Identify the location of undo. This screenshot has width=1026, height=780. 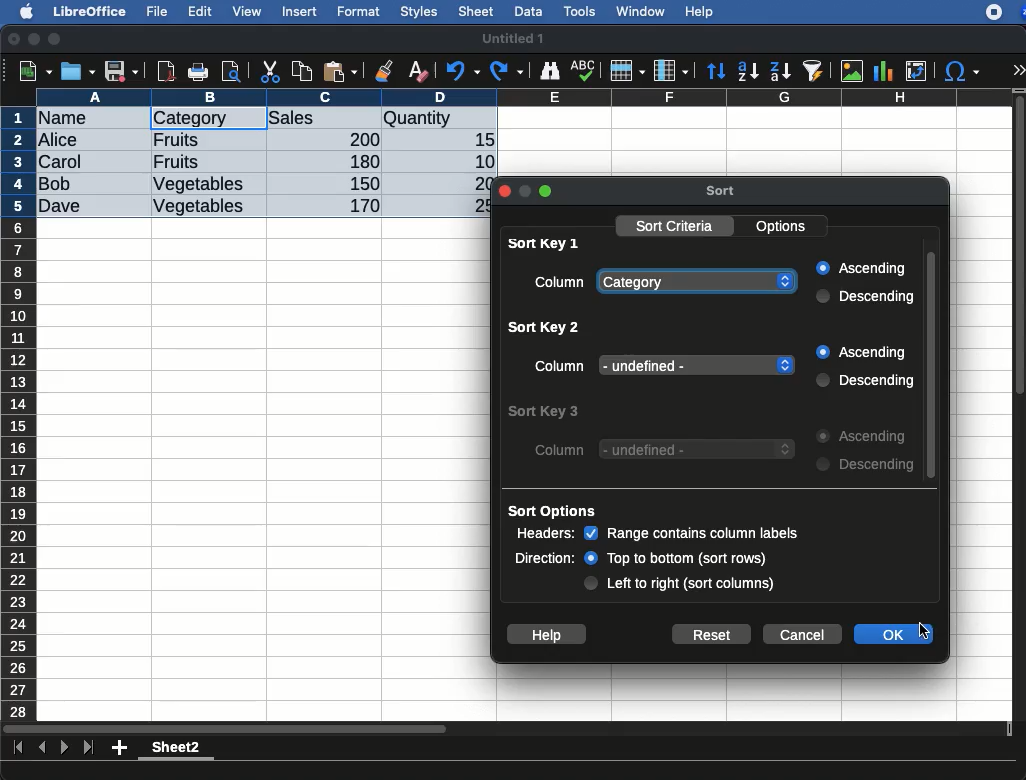
(463, 71).